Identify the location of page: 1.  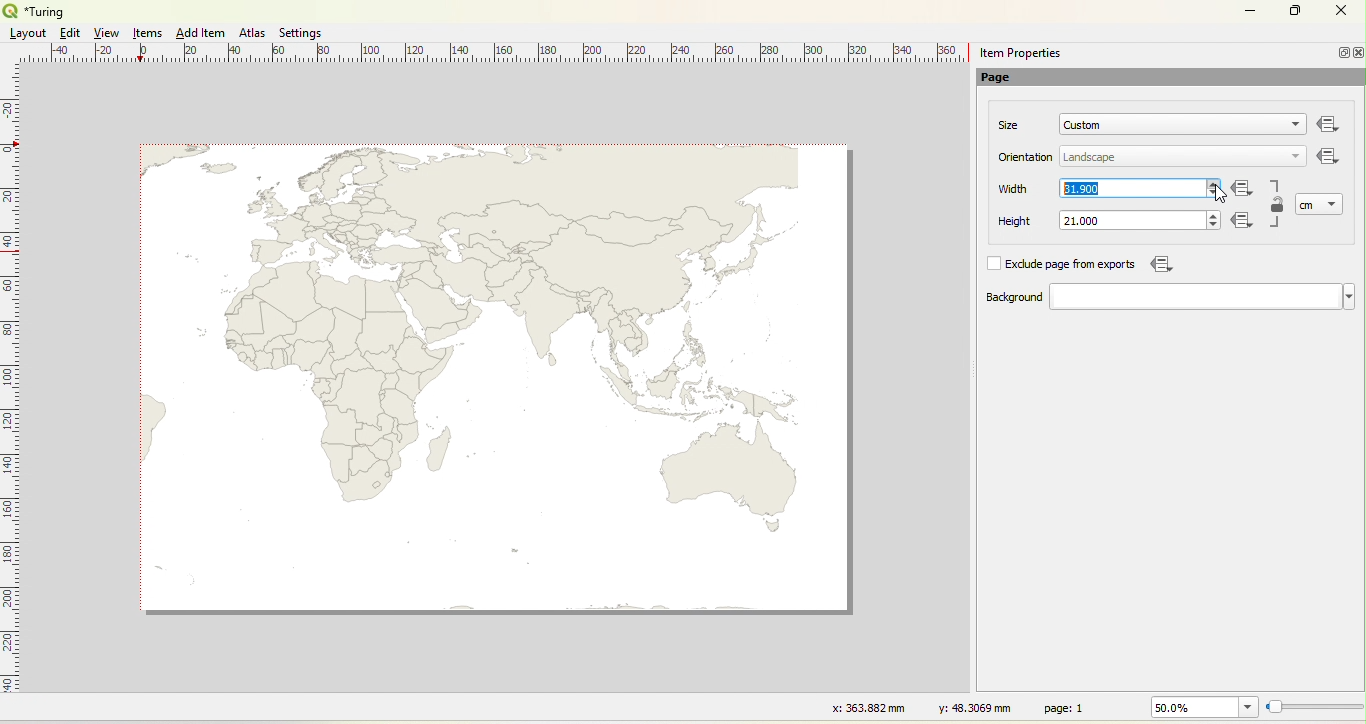
(1067, 707).